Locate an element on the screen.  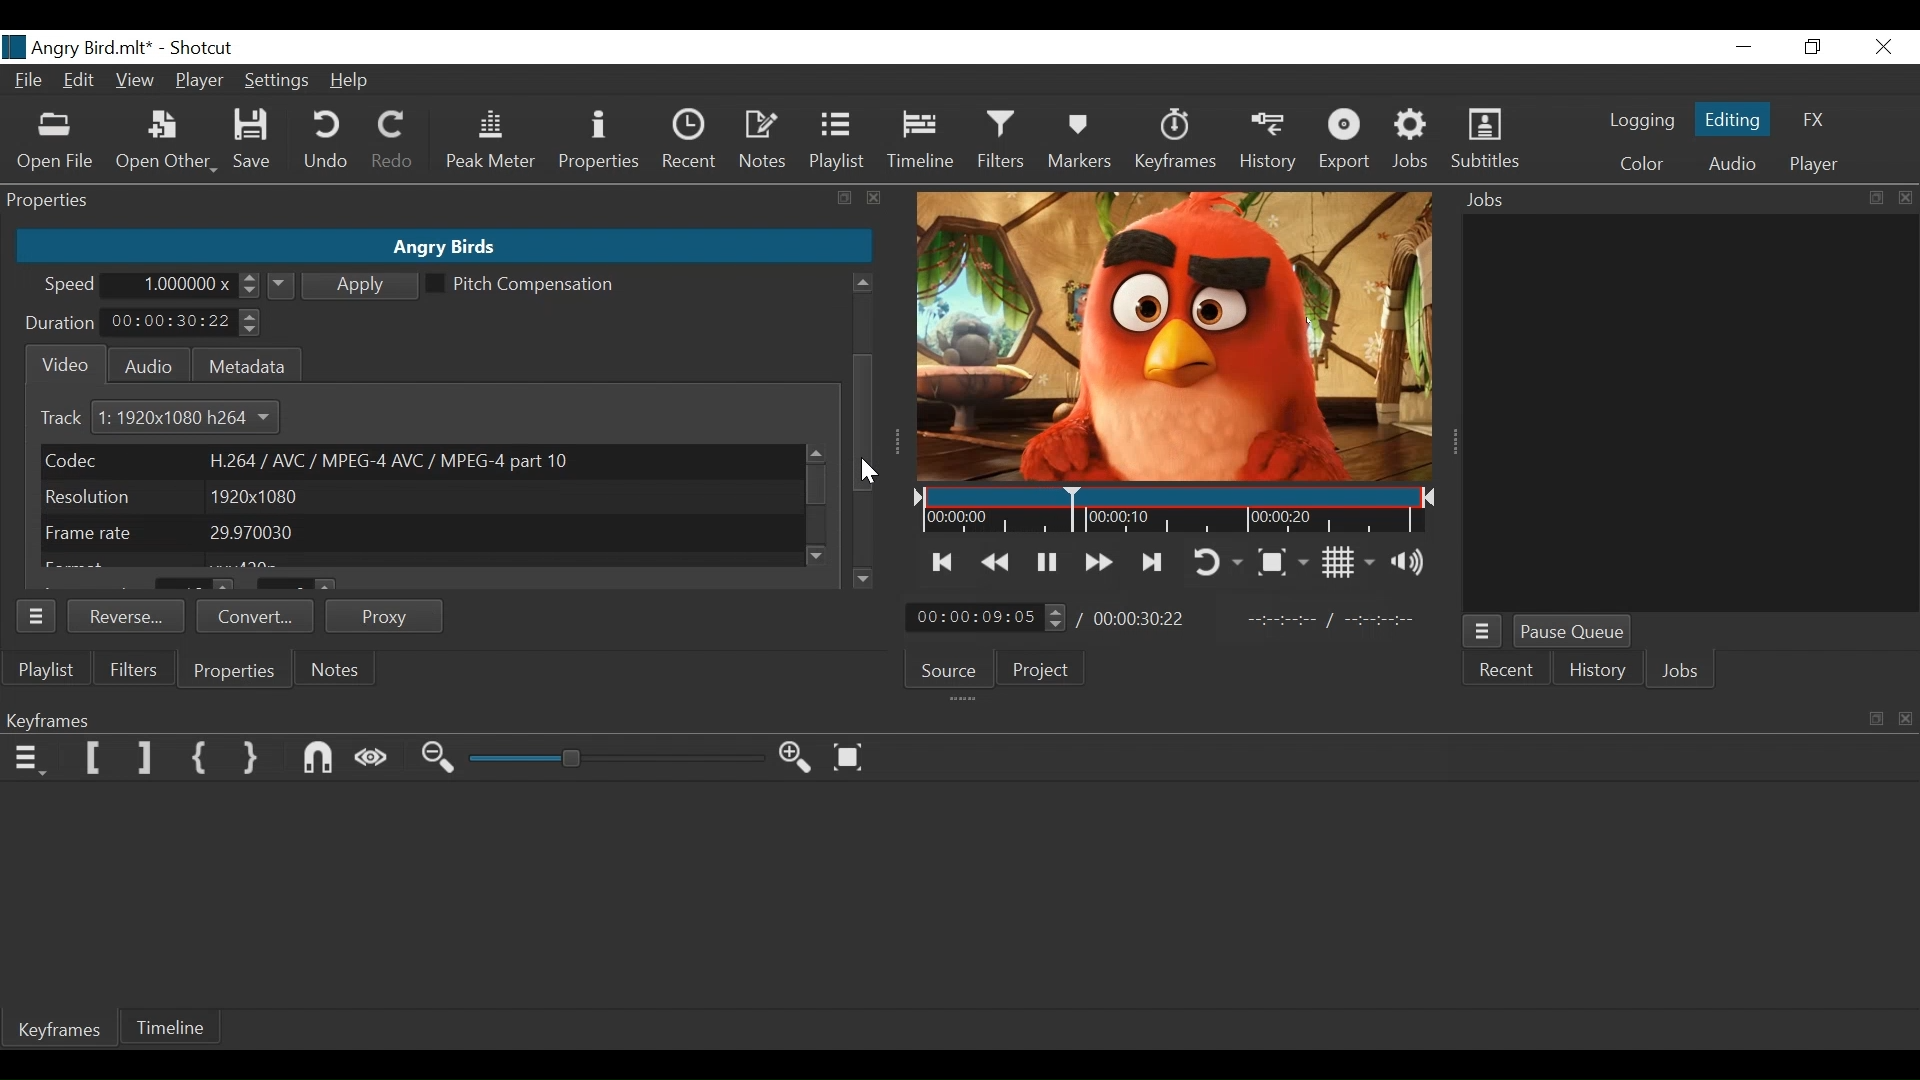
Cursor is located at coordinates (868, 471).